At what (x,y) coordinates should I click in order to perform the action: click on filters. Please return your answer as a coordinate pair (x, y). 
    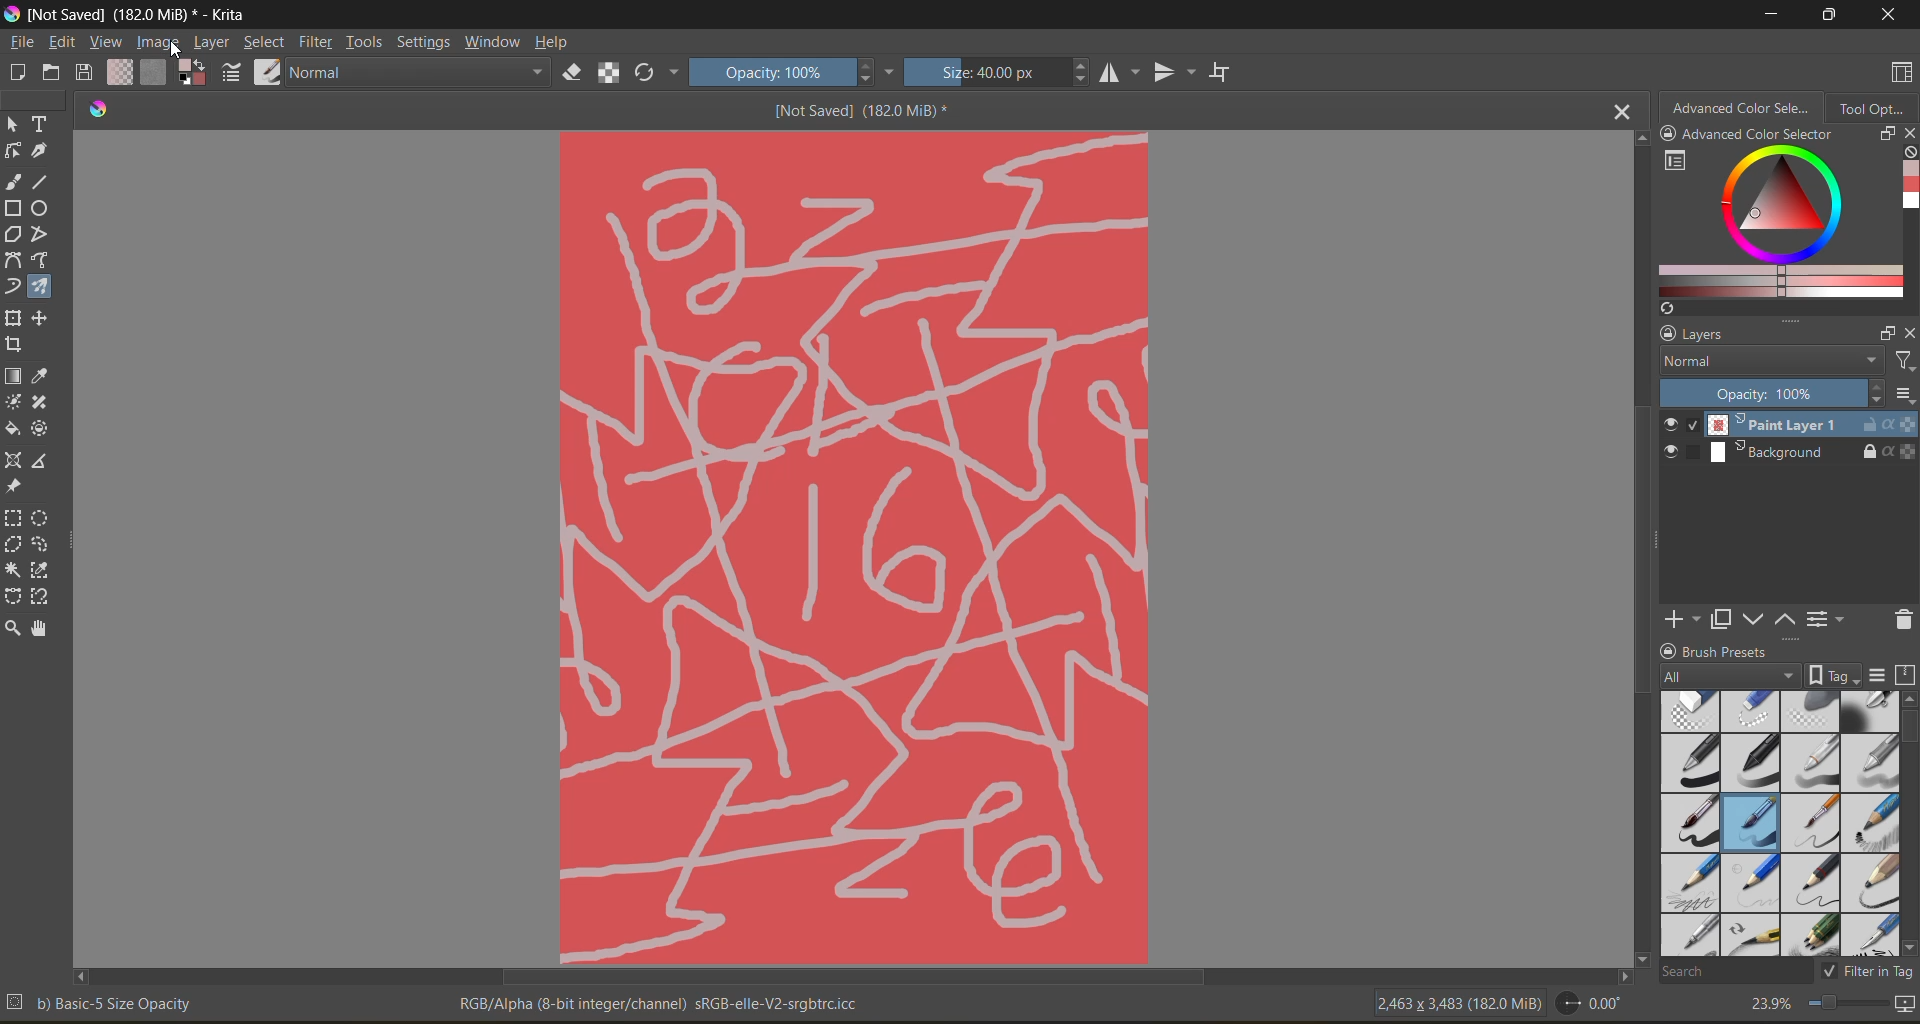
    Looking at the image, I should click on (321, 45).